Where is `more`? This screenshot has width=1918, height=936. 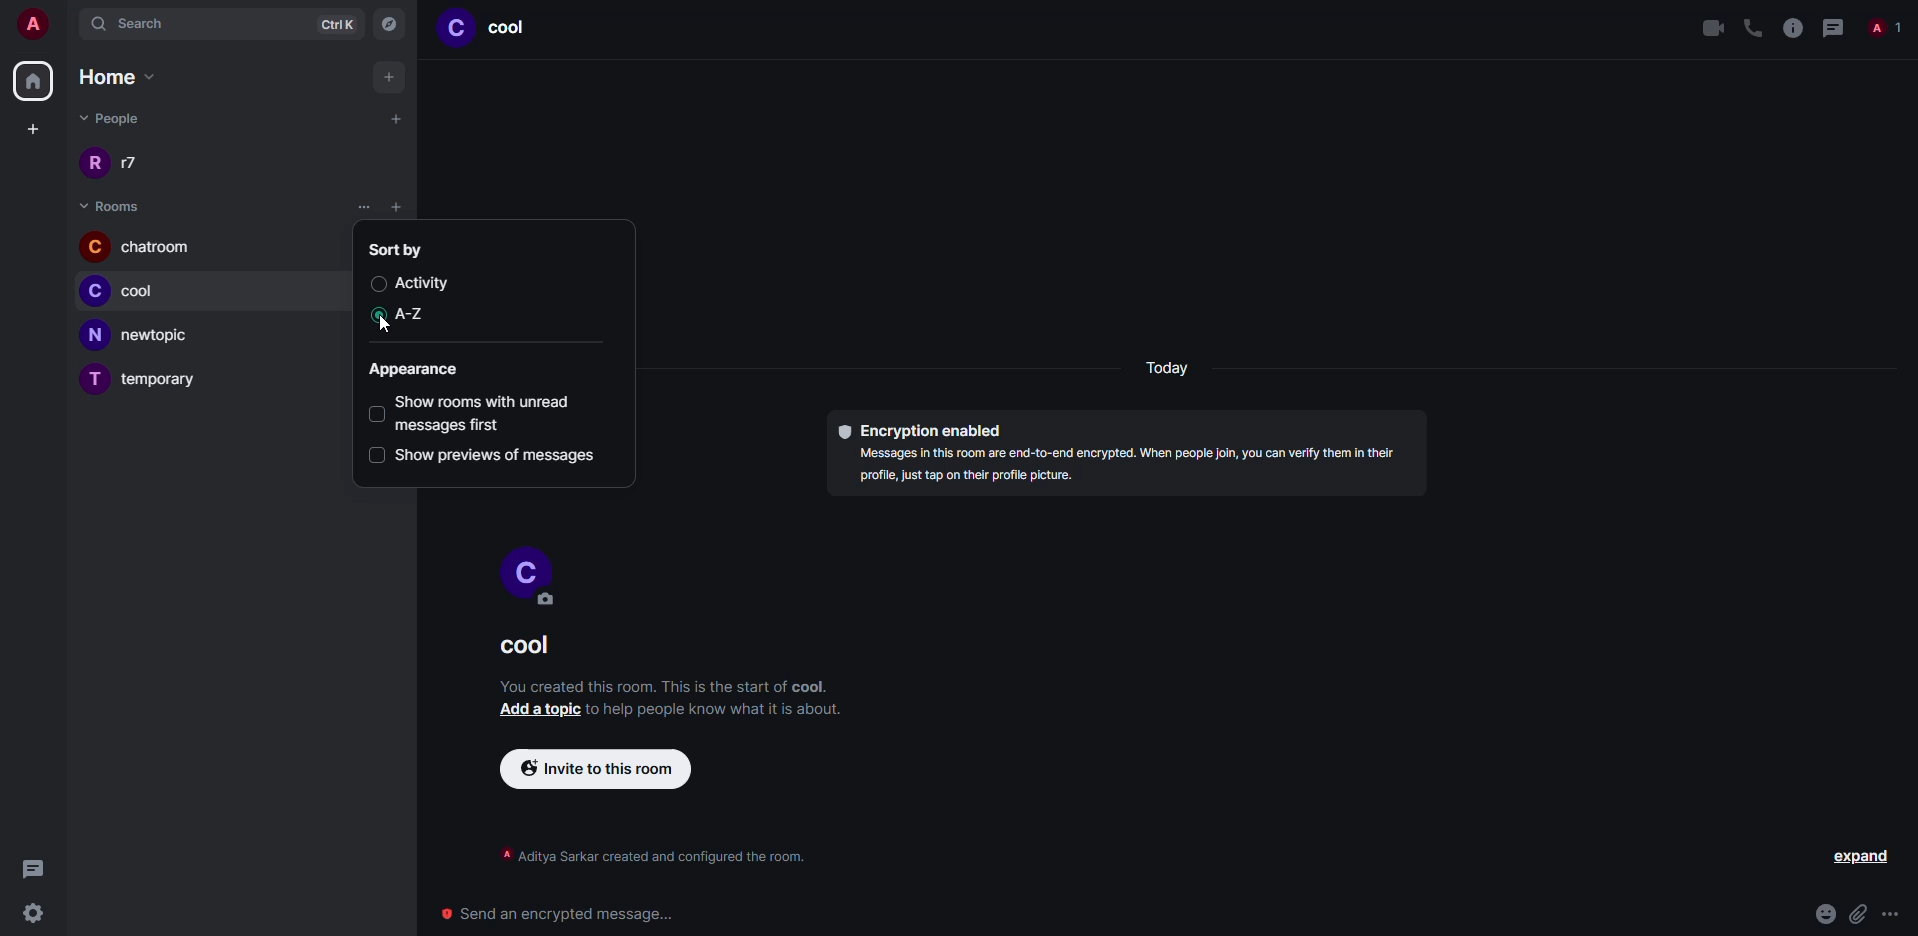
more is located at coordinates (1890, 914).